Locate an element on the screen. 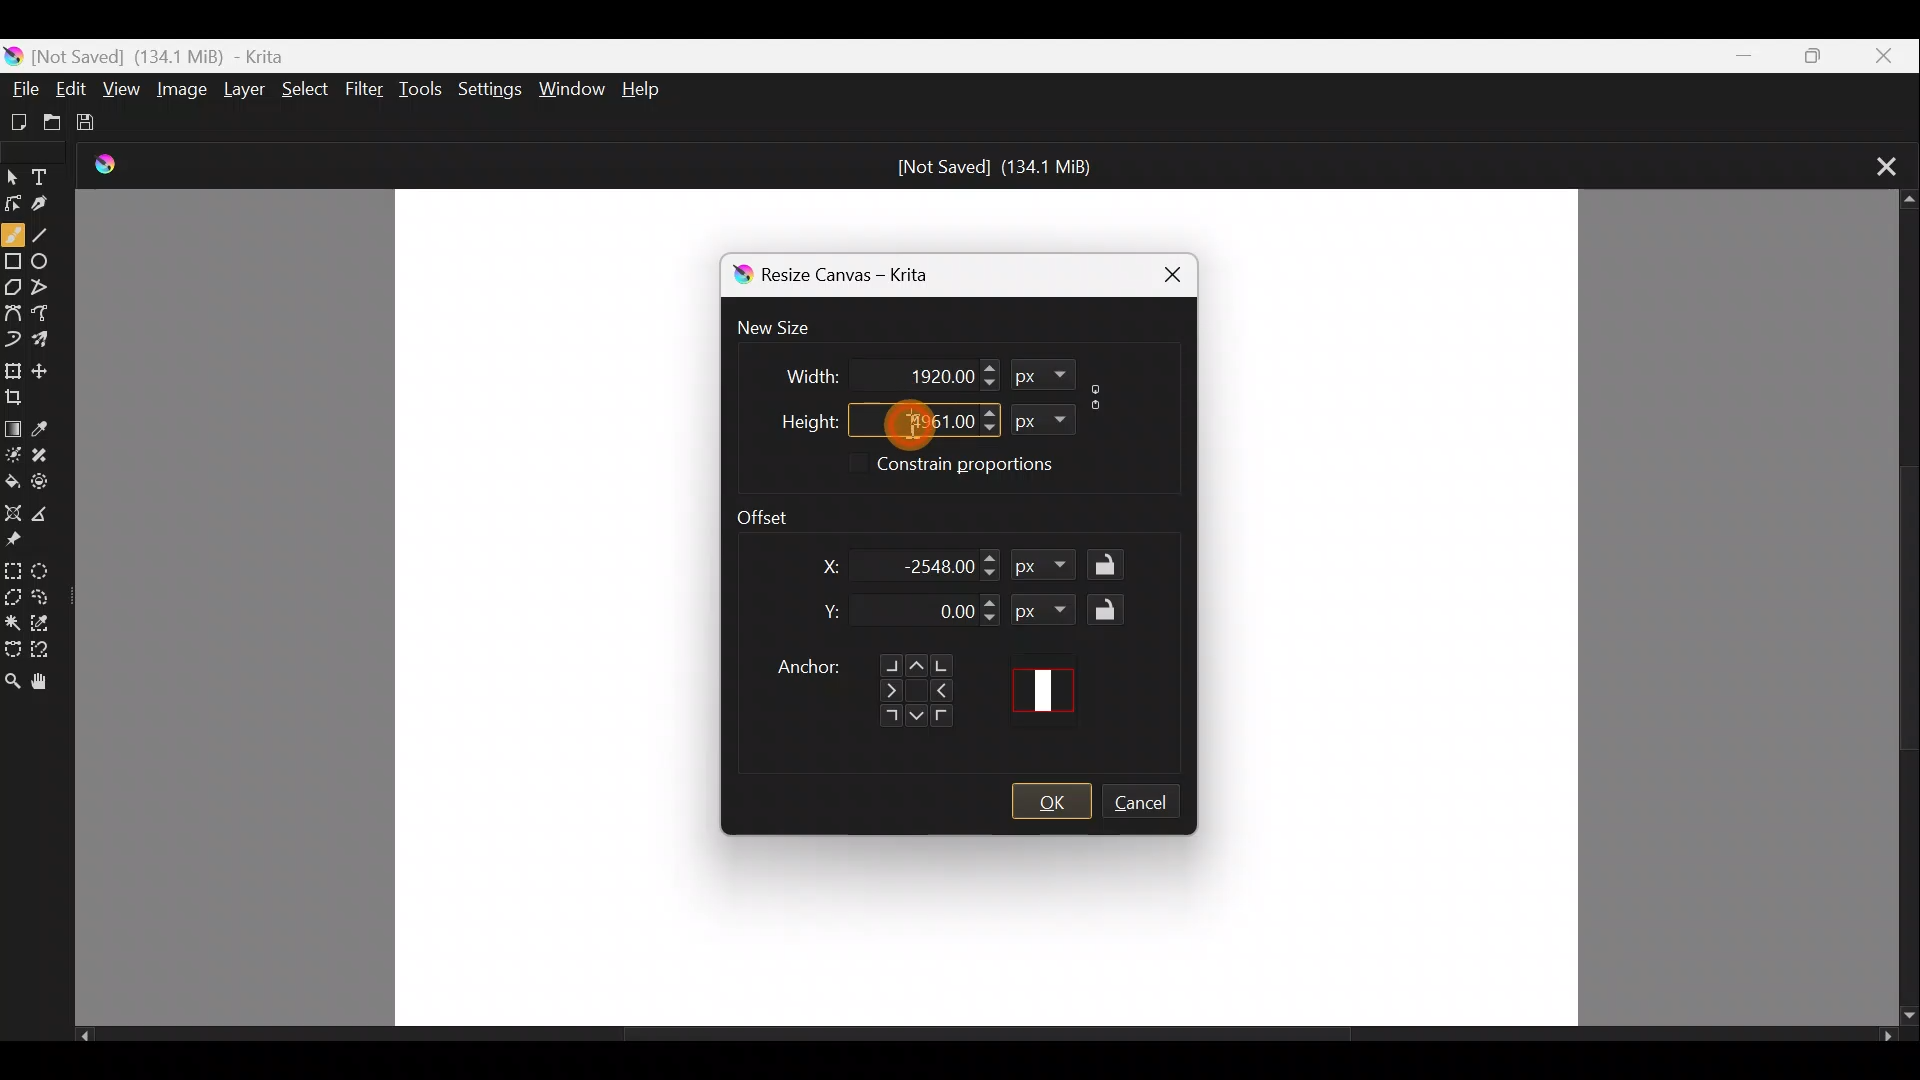 Image resolution: width=1920 pixels, height=1080 pixels. Increase width is located at coordinates (989, 366).